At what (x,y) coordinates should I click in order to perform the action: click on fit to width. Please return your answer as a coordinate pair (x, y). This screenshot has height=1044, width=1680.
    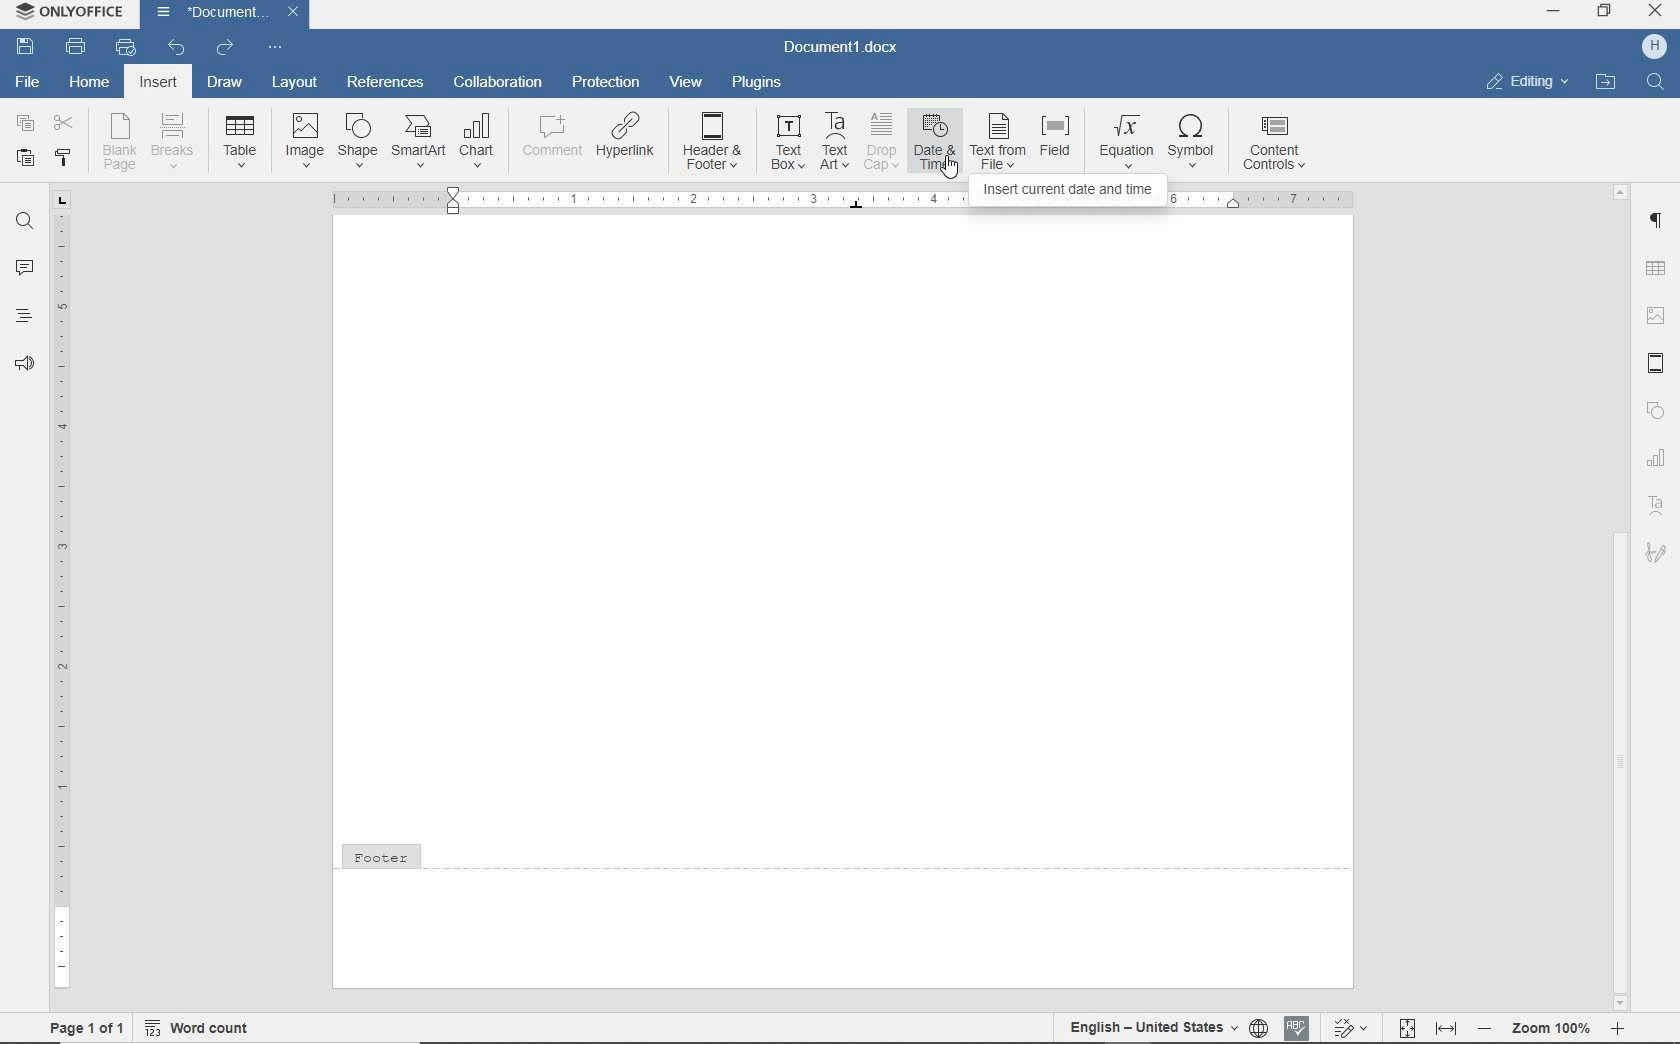
    Looking at the image, I should click on (1447, 1030).